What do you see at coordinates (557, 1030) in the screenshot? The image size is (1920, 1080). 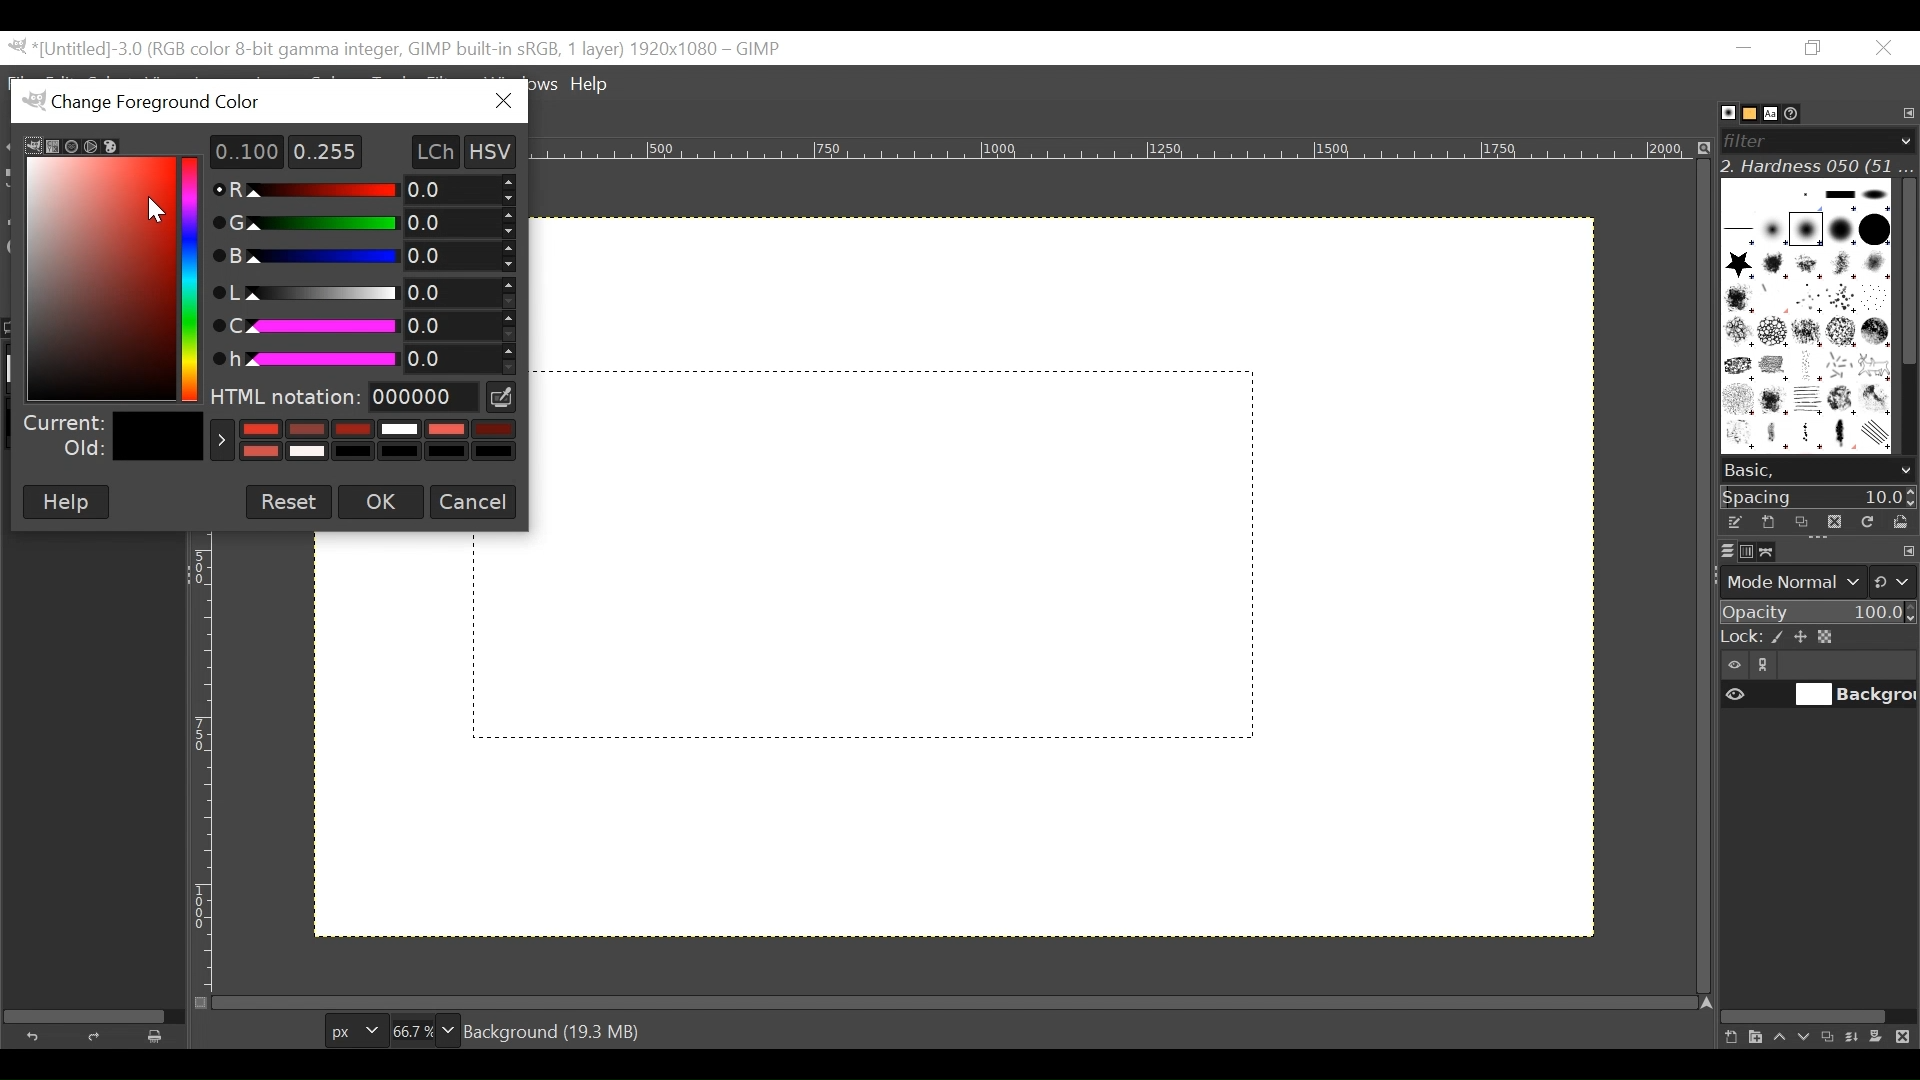 I see `Background (19.3 MB)` at bounding box center [557, 1030].